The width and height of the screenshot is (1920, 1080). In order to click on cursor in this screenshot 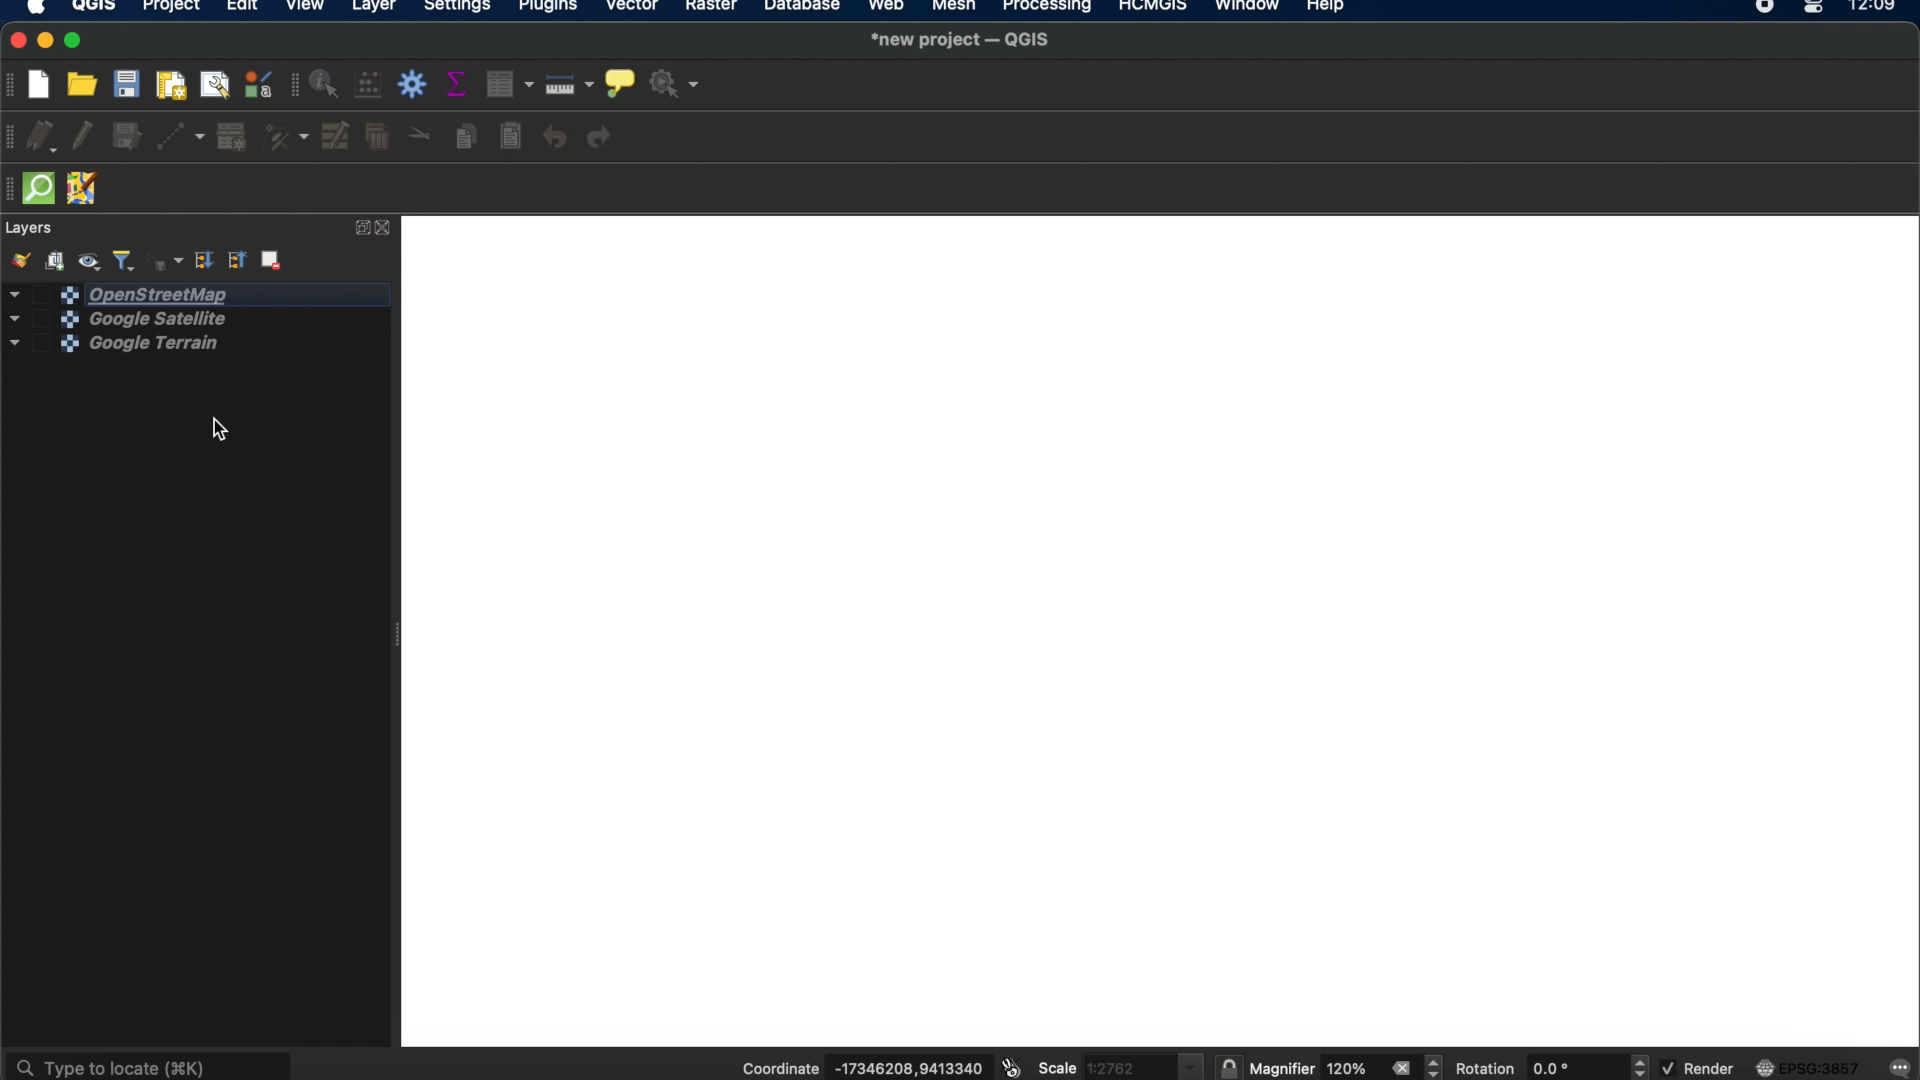, I will do `click(220, 429)`.